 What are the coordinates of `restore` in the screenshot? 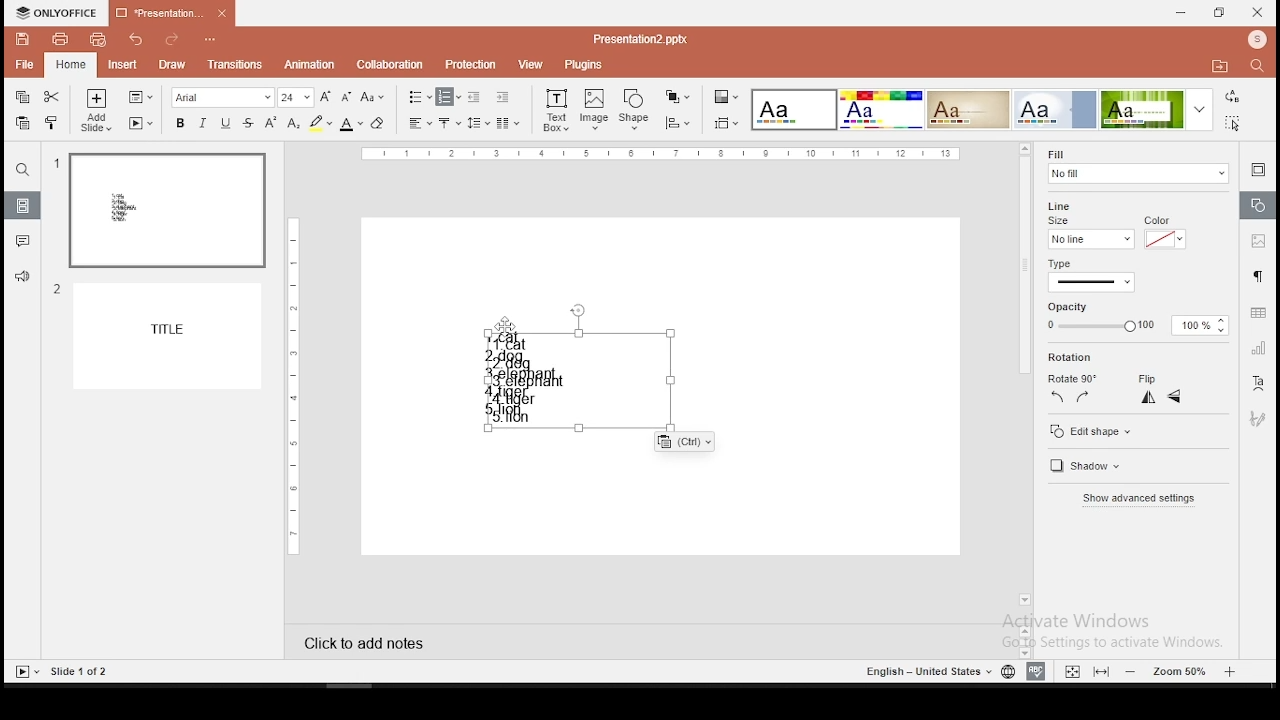 It's located at (1220, 13).